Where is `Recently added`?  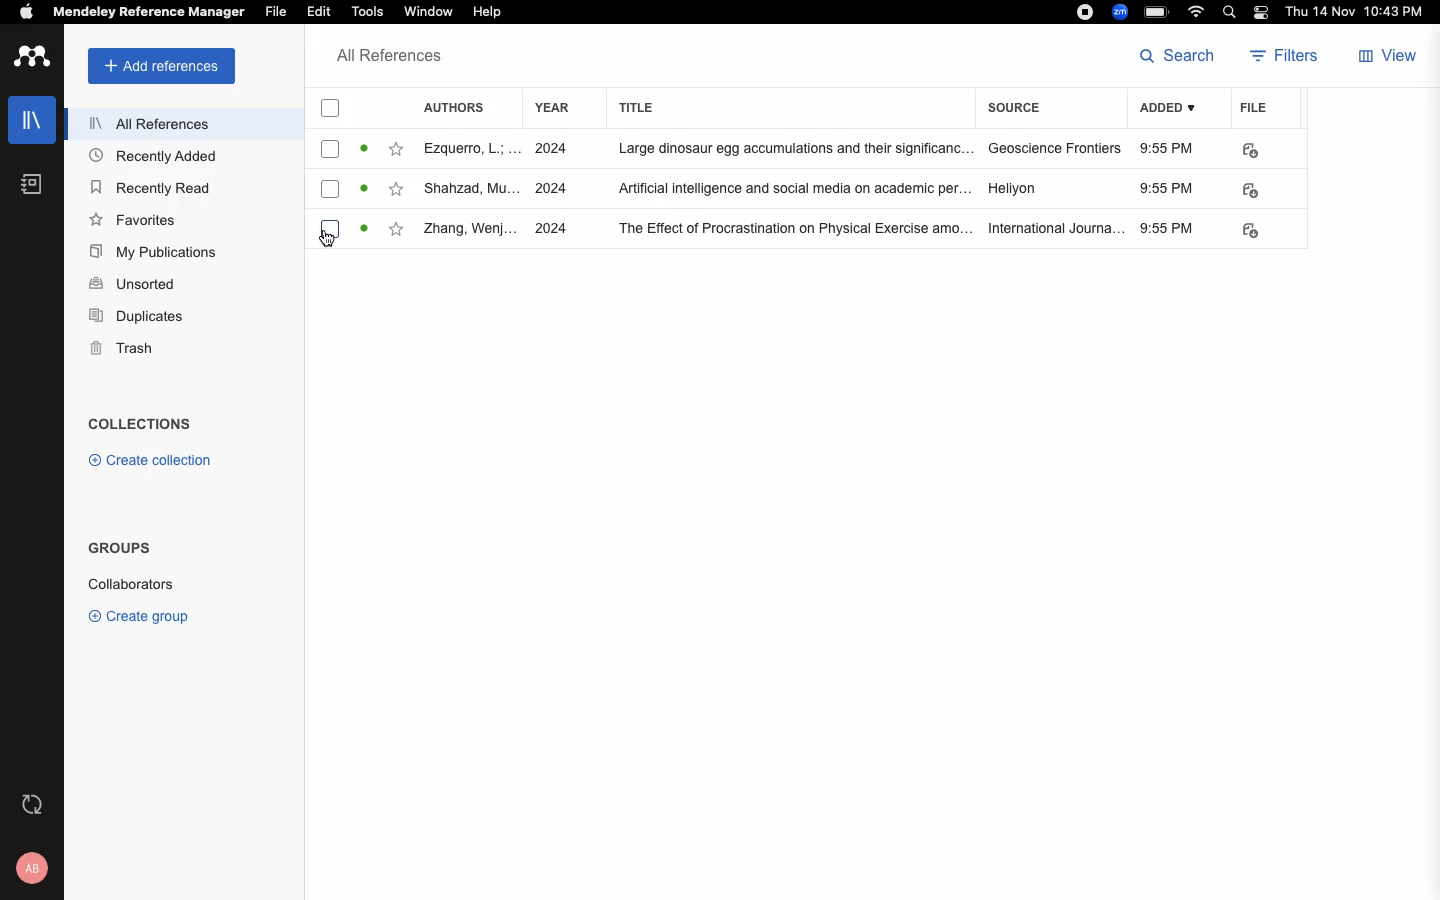
Recently added is located at coordinates (161, 157).